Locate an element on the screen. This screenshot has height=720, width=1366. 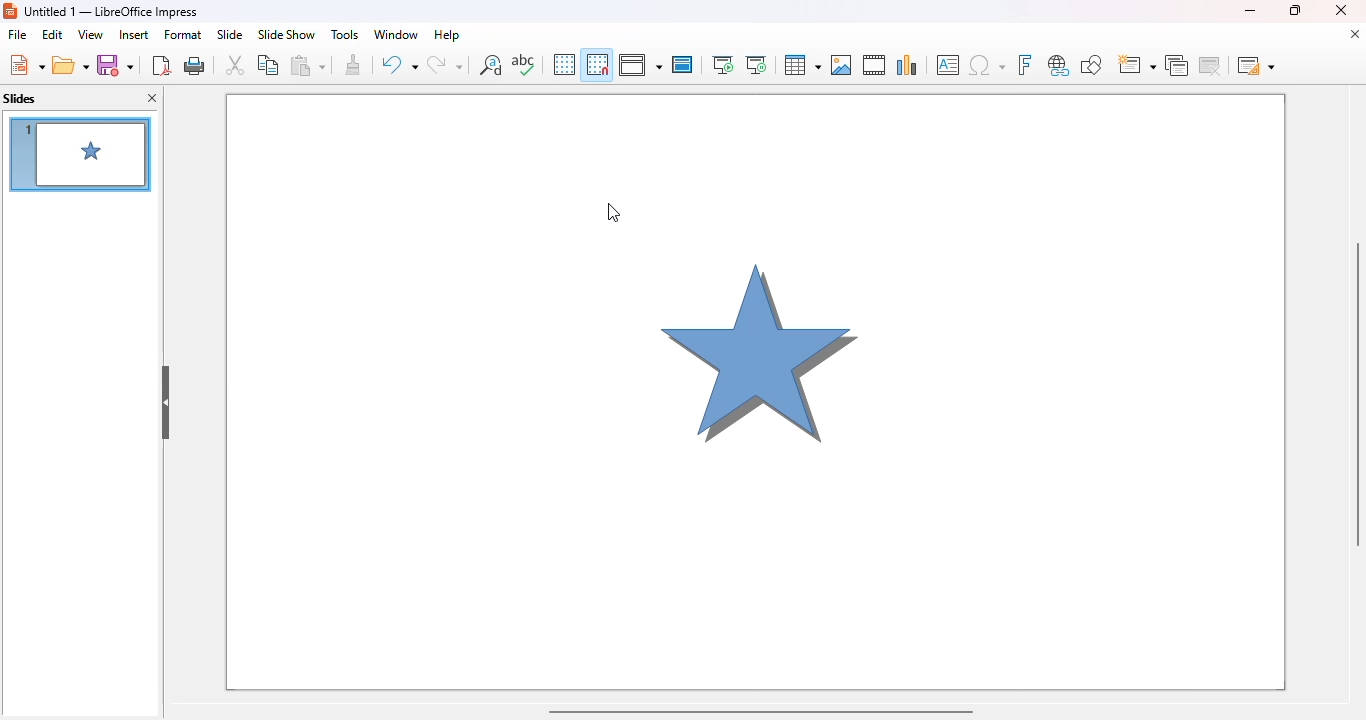
show draw functions is located at coordinates (1091, 65).